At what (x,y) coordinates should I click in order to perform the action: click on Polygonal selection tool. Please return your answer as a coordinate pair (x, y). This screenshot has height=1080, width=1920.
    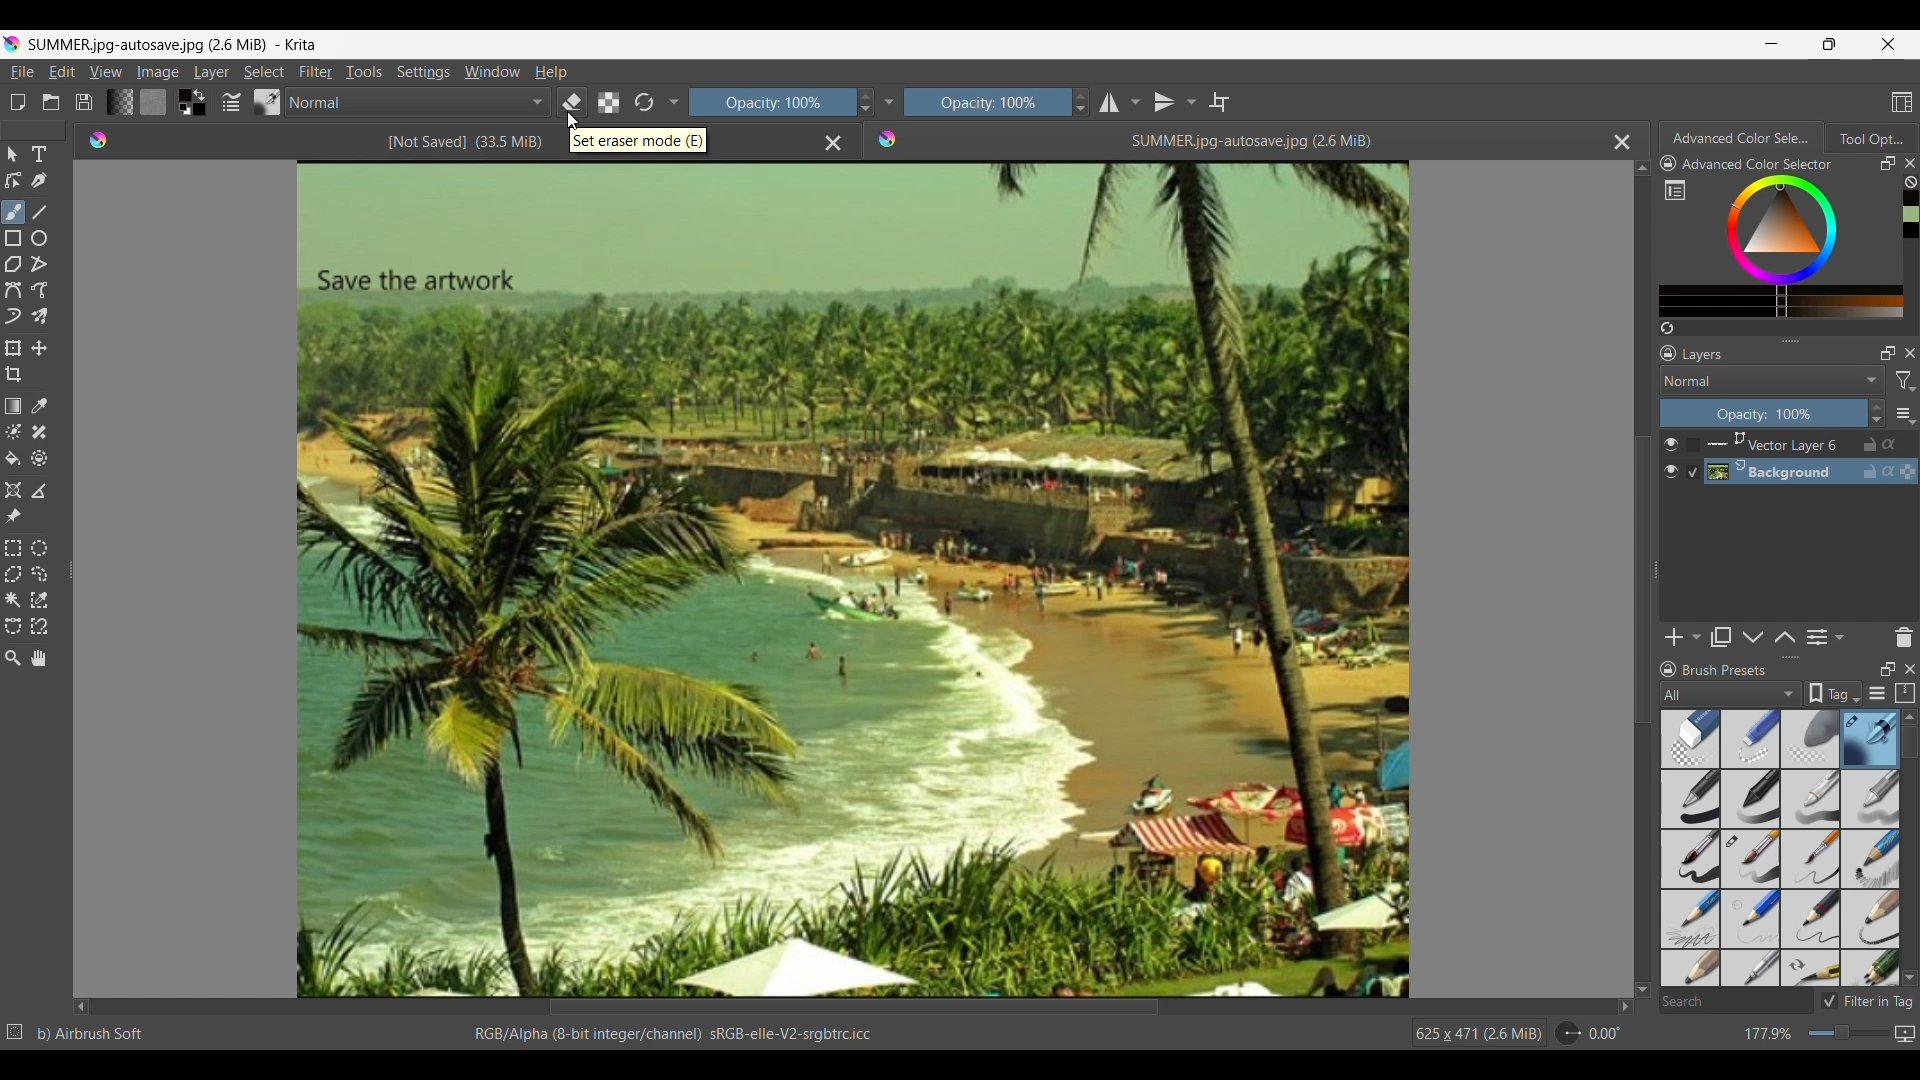
    Looking at the image, I should click on (14, 574).